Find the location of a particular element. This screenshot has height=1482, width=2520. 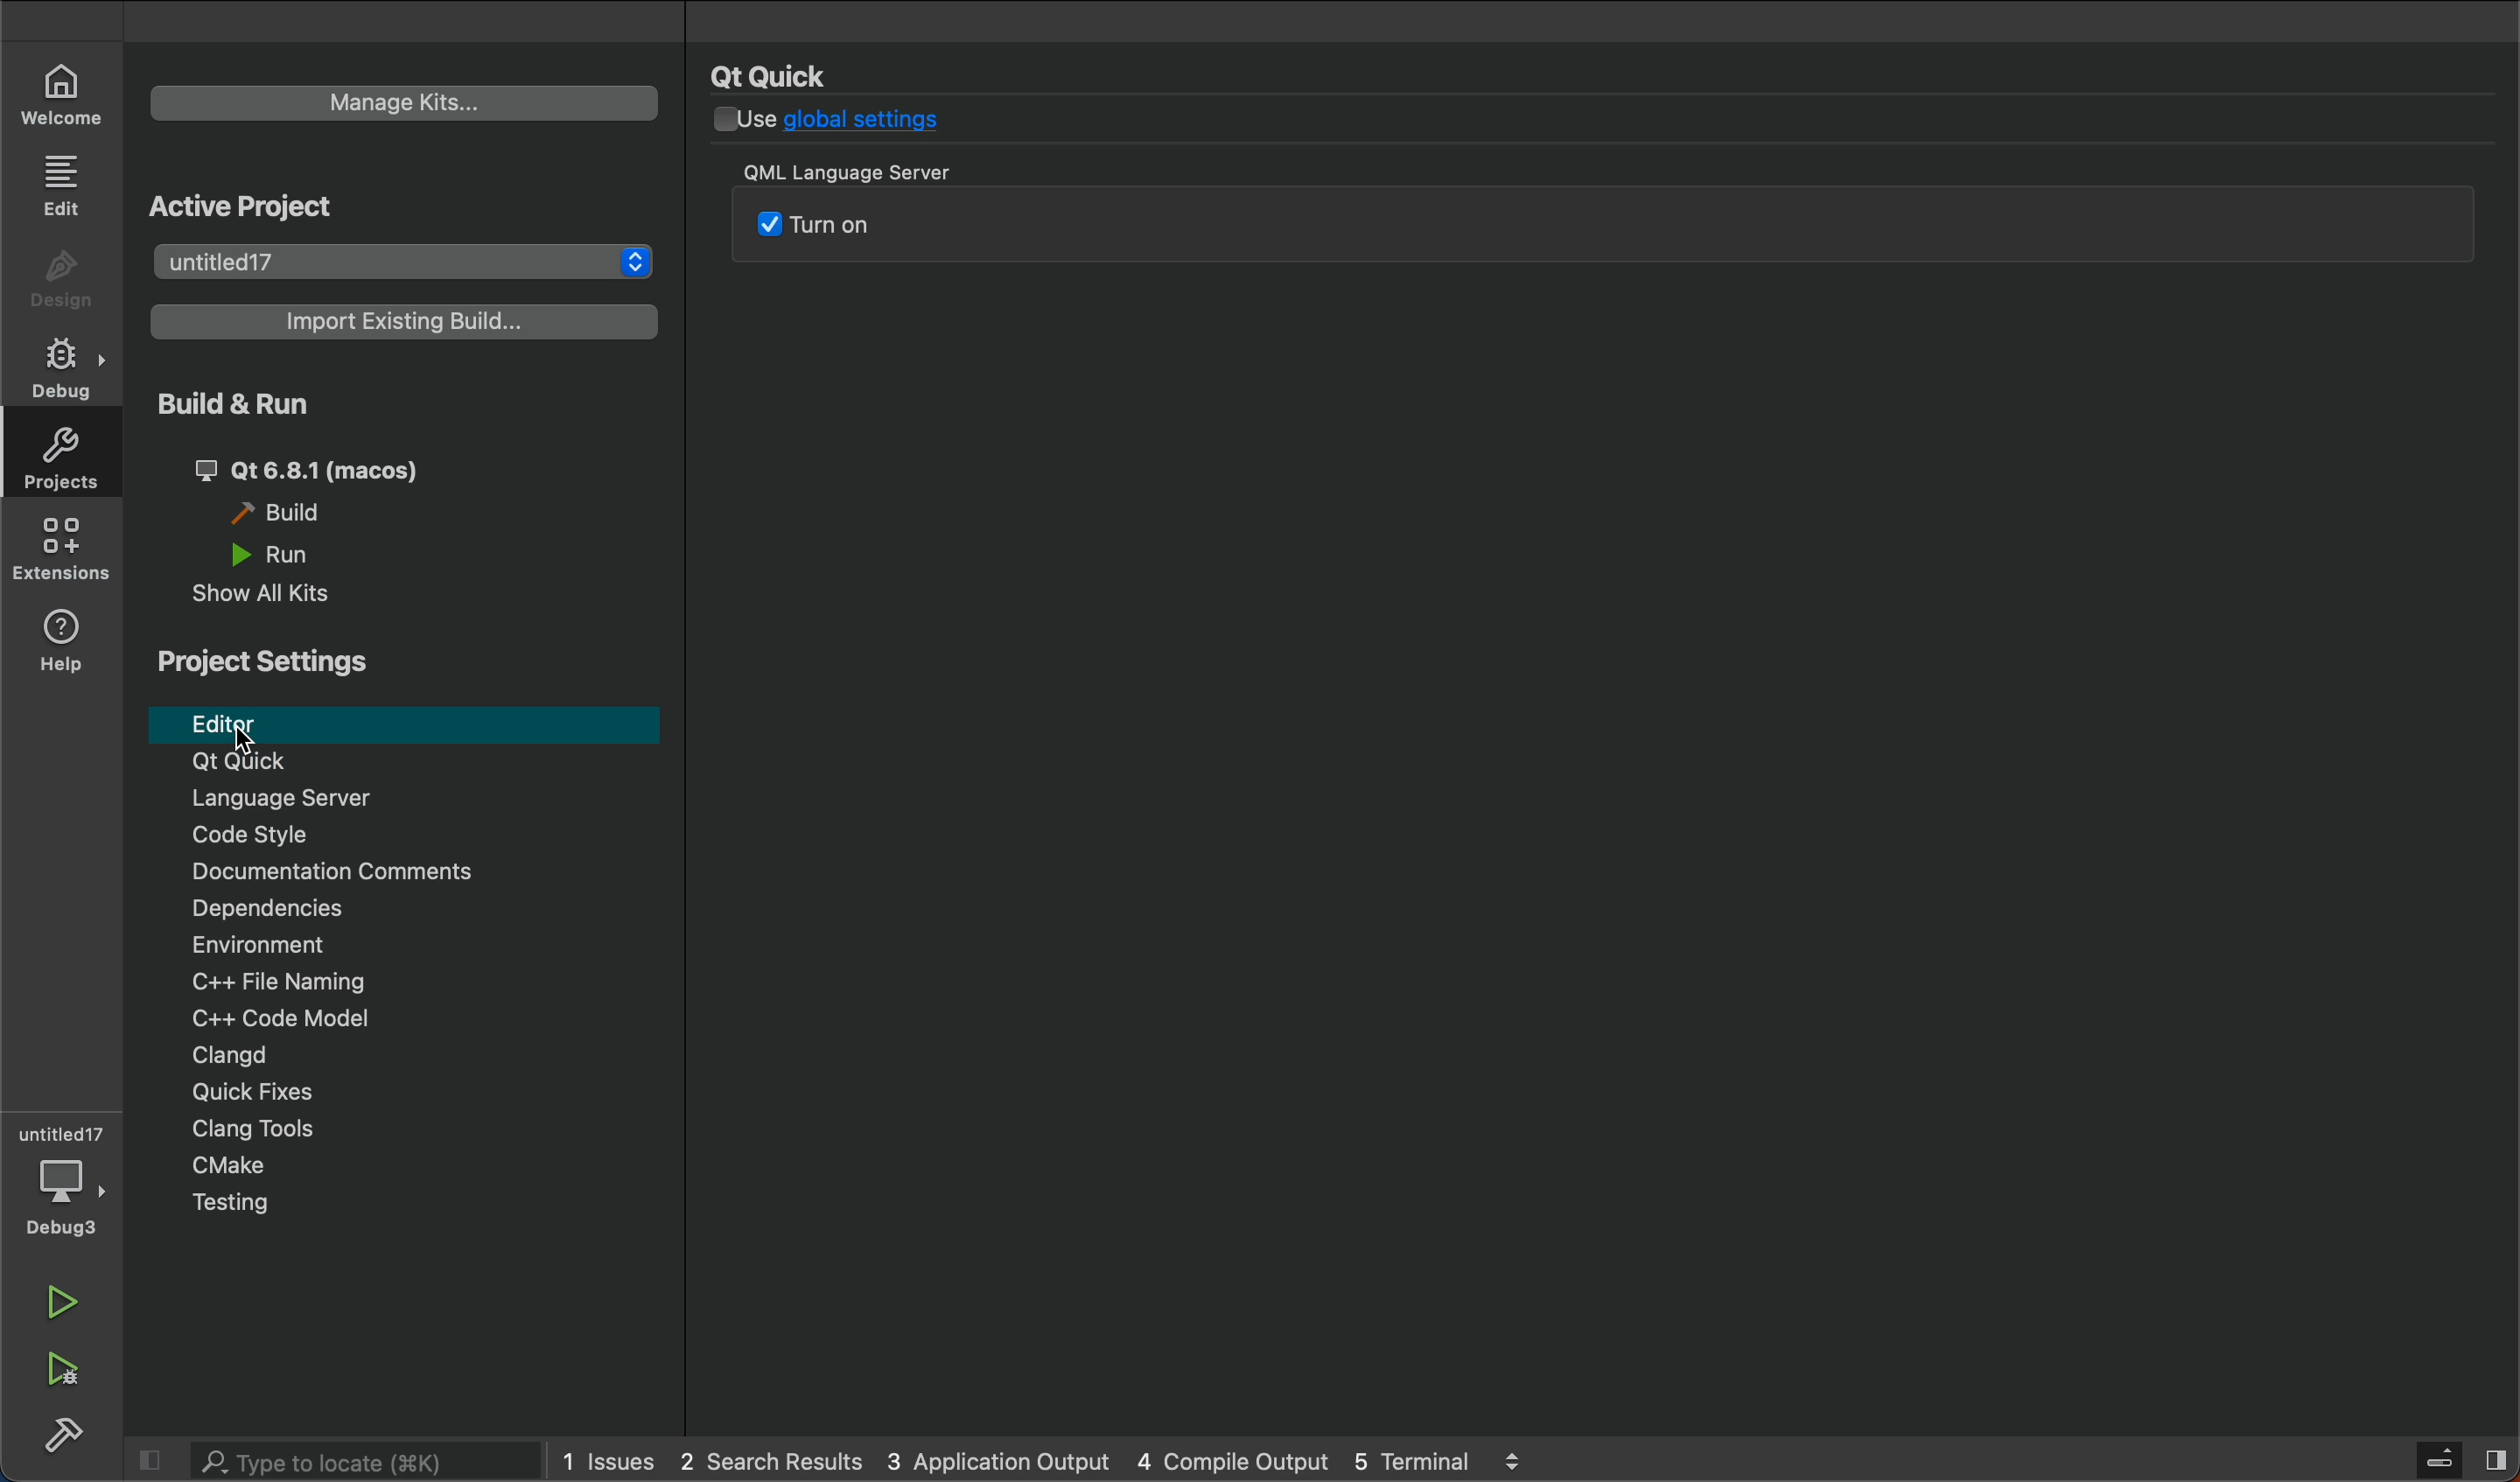

code modal is located at coordinates (385, 1017).